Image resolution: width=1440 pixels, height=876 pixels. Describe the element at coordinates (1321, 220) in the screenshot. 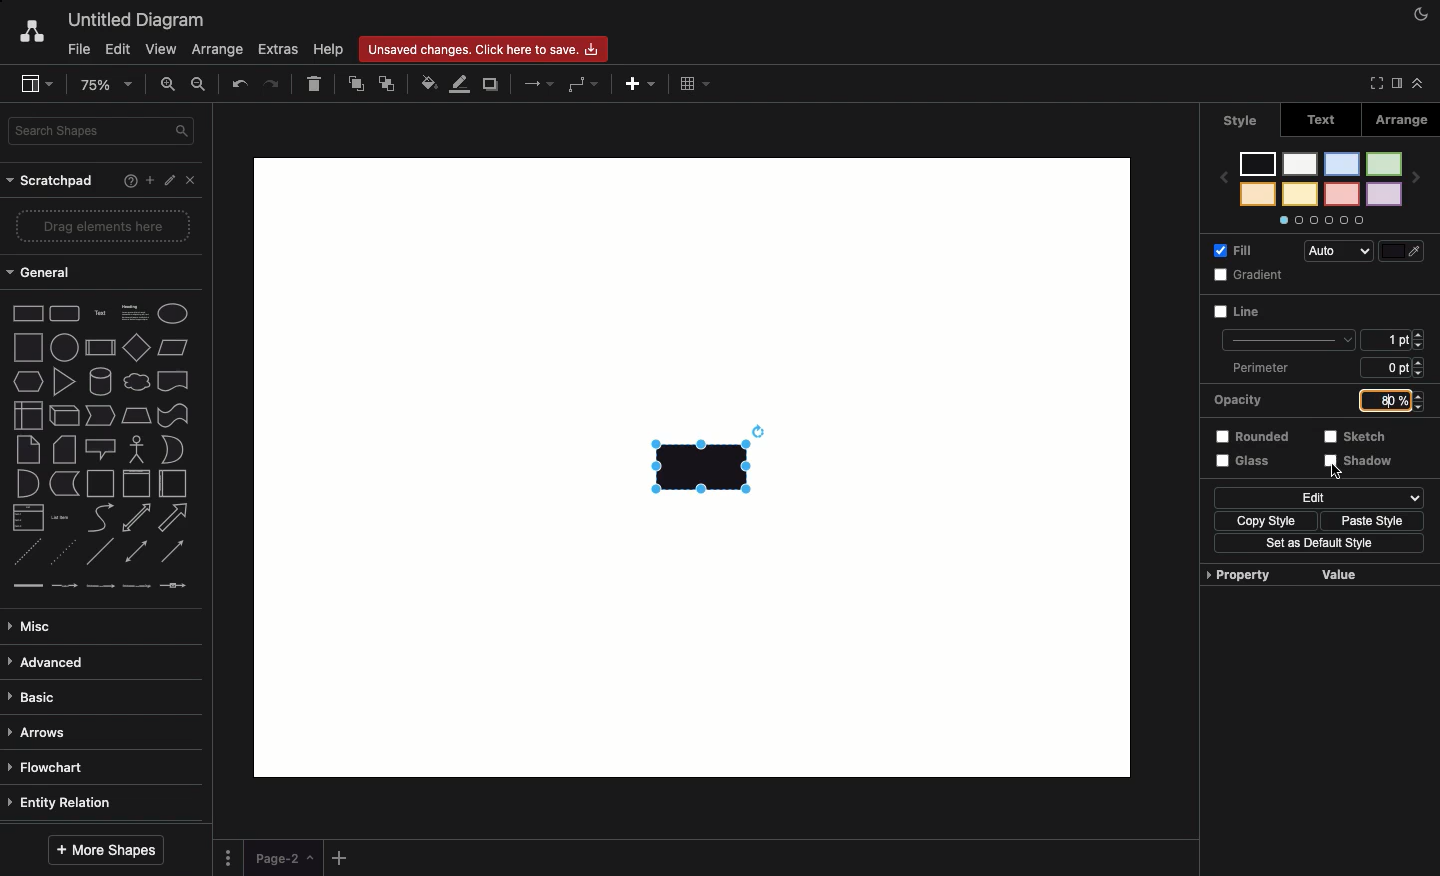

I see `Options` at that location.